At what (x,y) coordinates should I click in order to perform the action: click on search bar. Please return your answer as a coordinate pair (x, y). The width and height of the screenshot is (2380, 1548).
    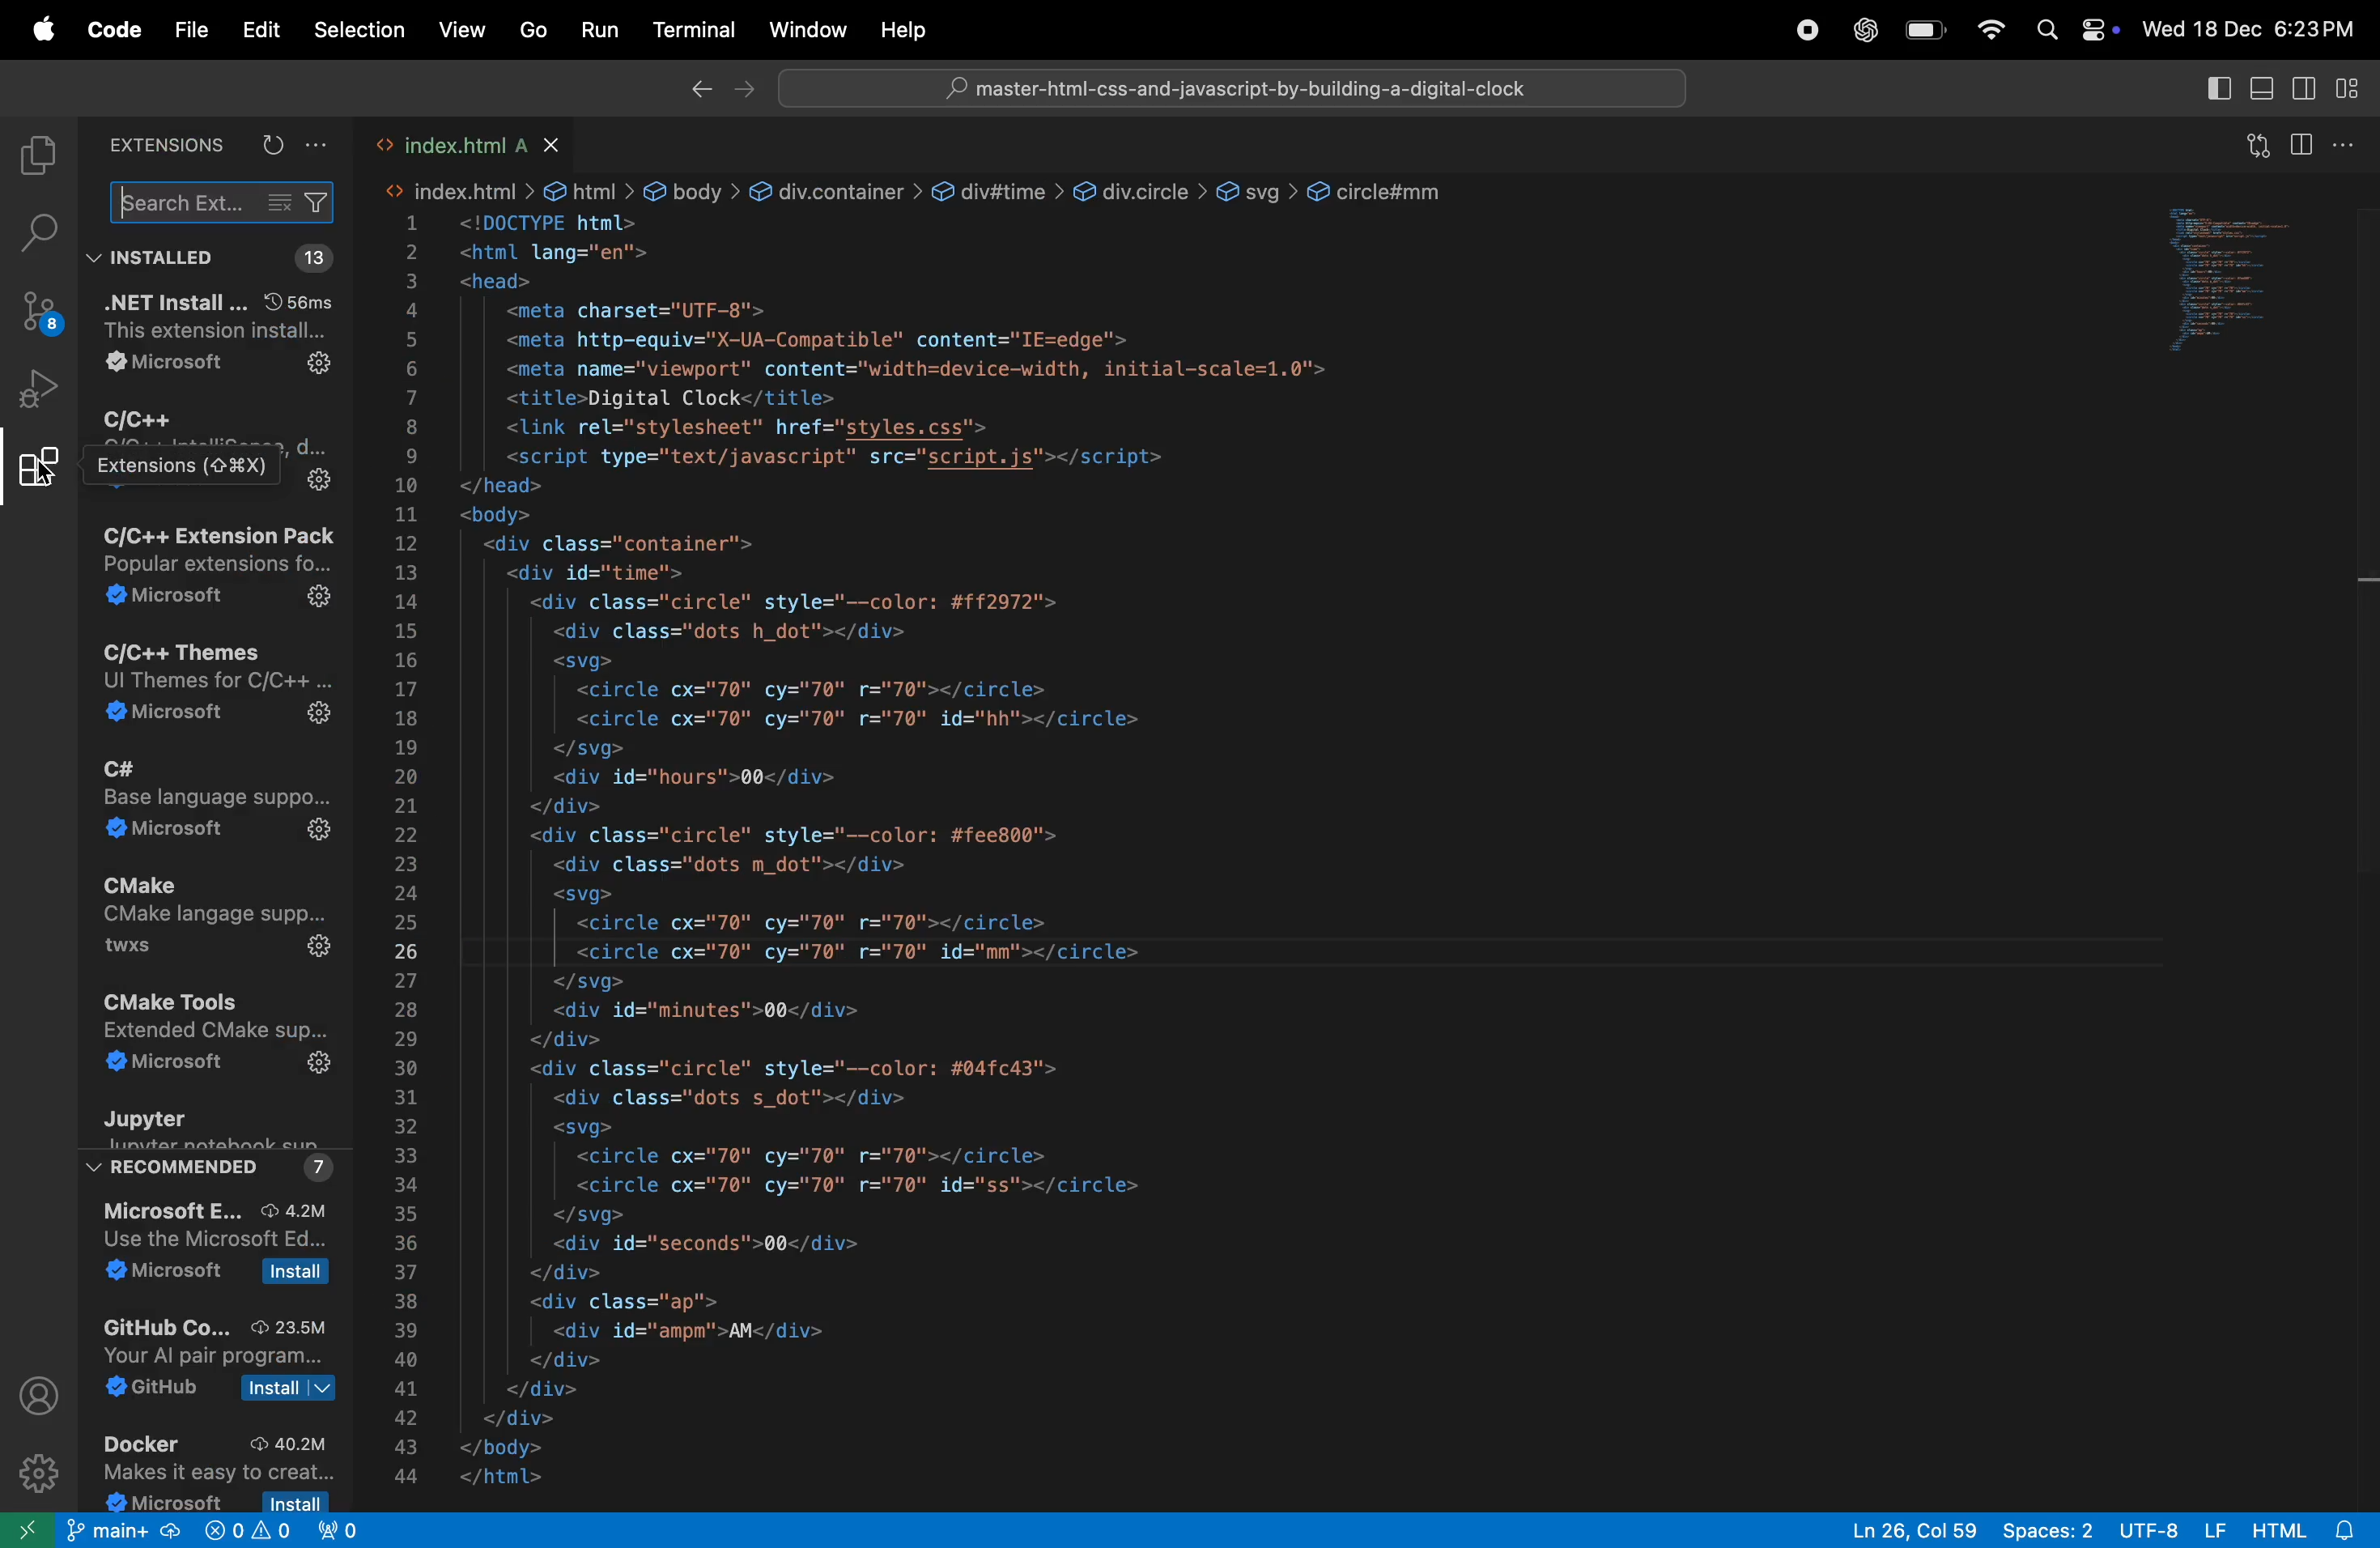
    Looking at the image, I should click on (1226, 87).